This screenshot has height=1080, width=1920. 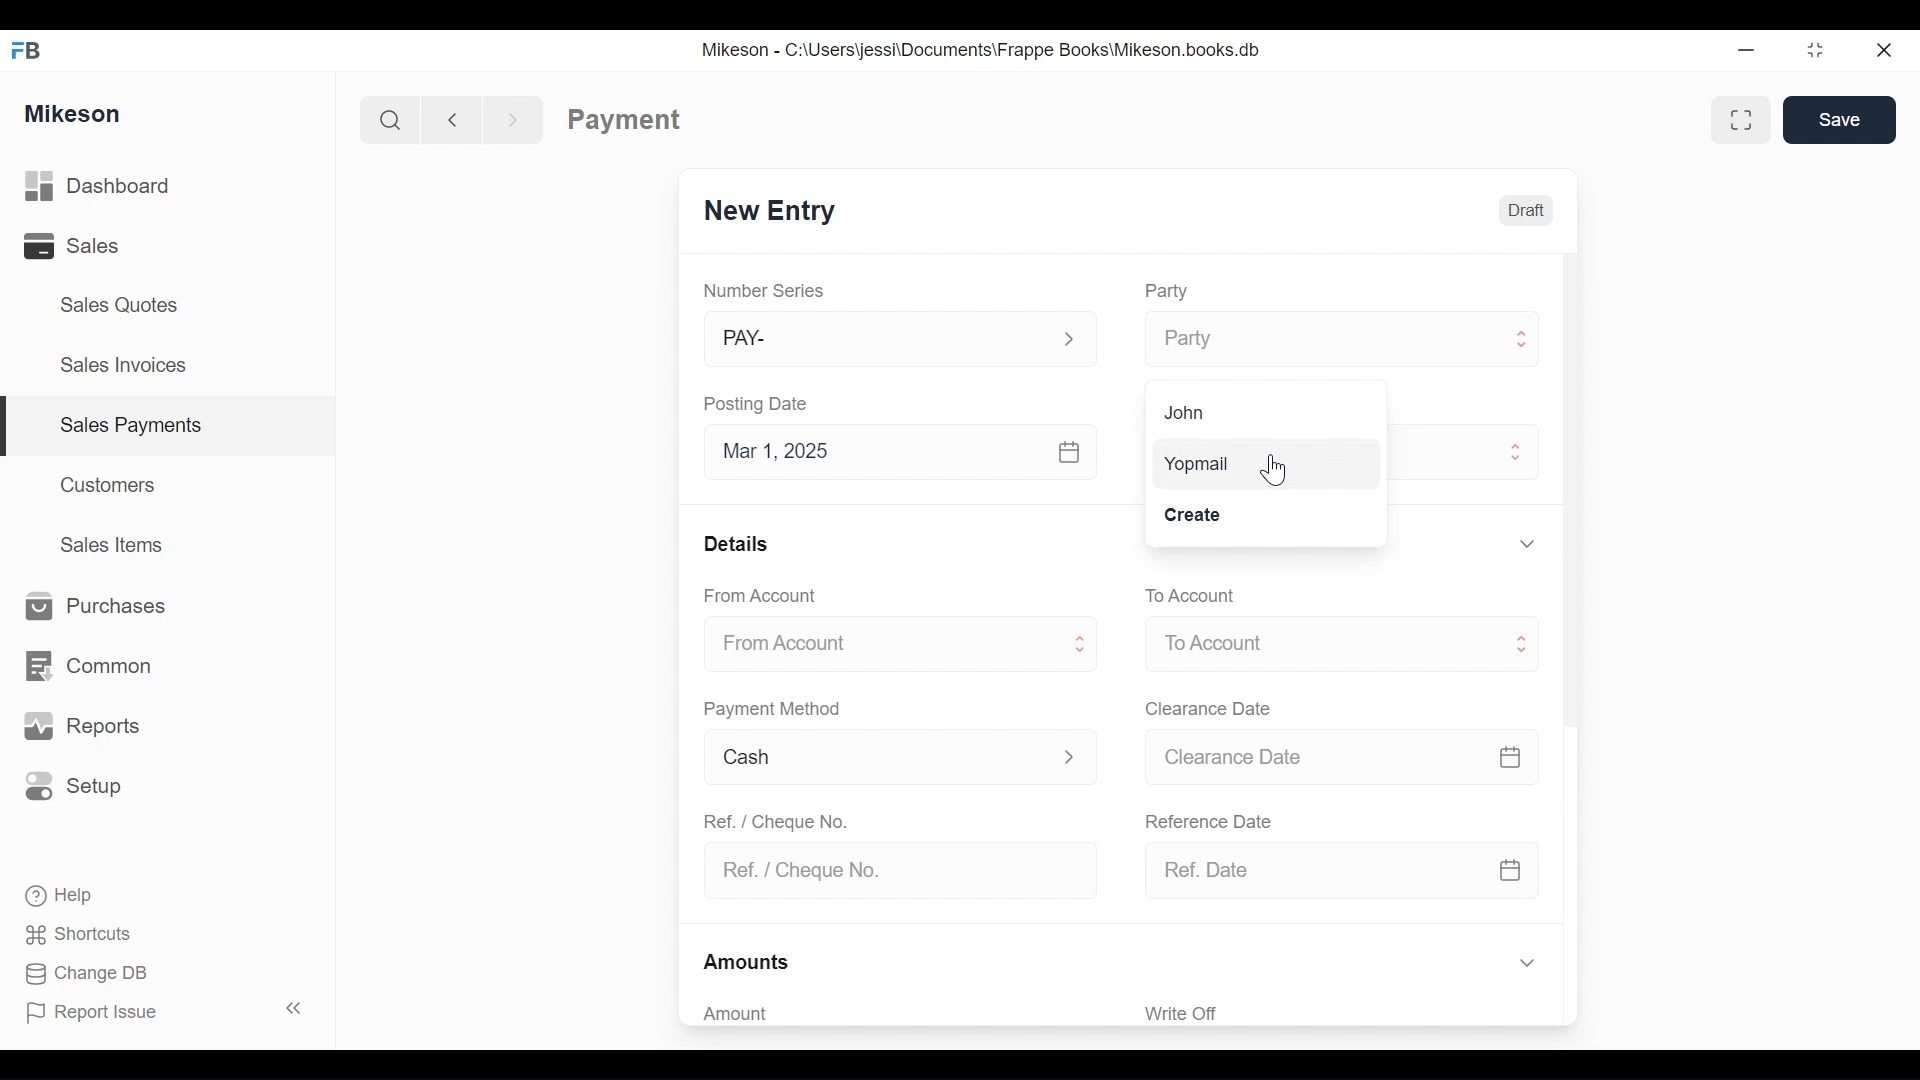 I want to click on Clearance date, so click(x=1214, y=707).